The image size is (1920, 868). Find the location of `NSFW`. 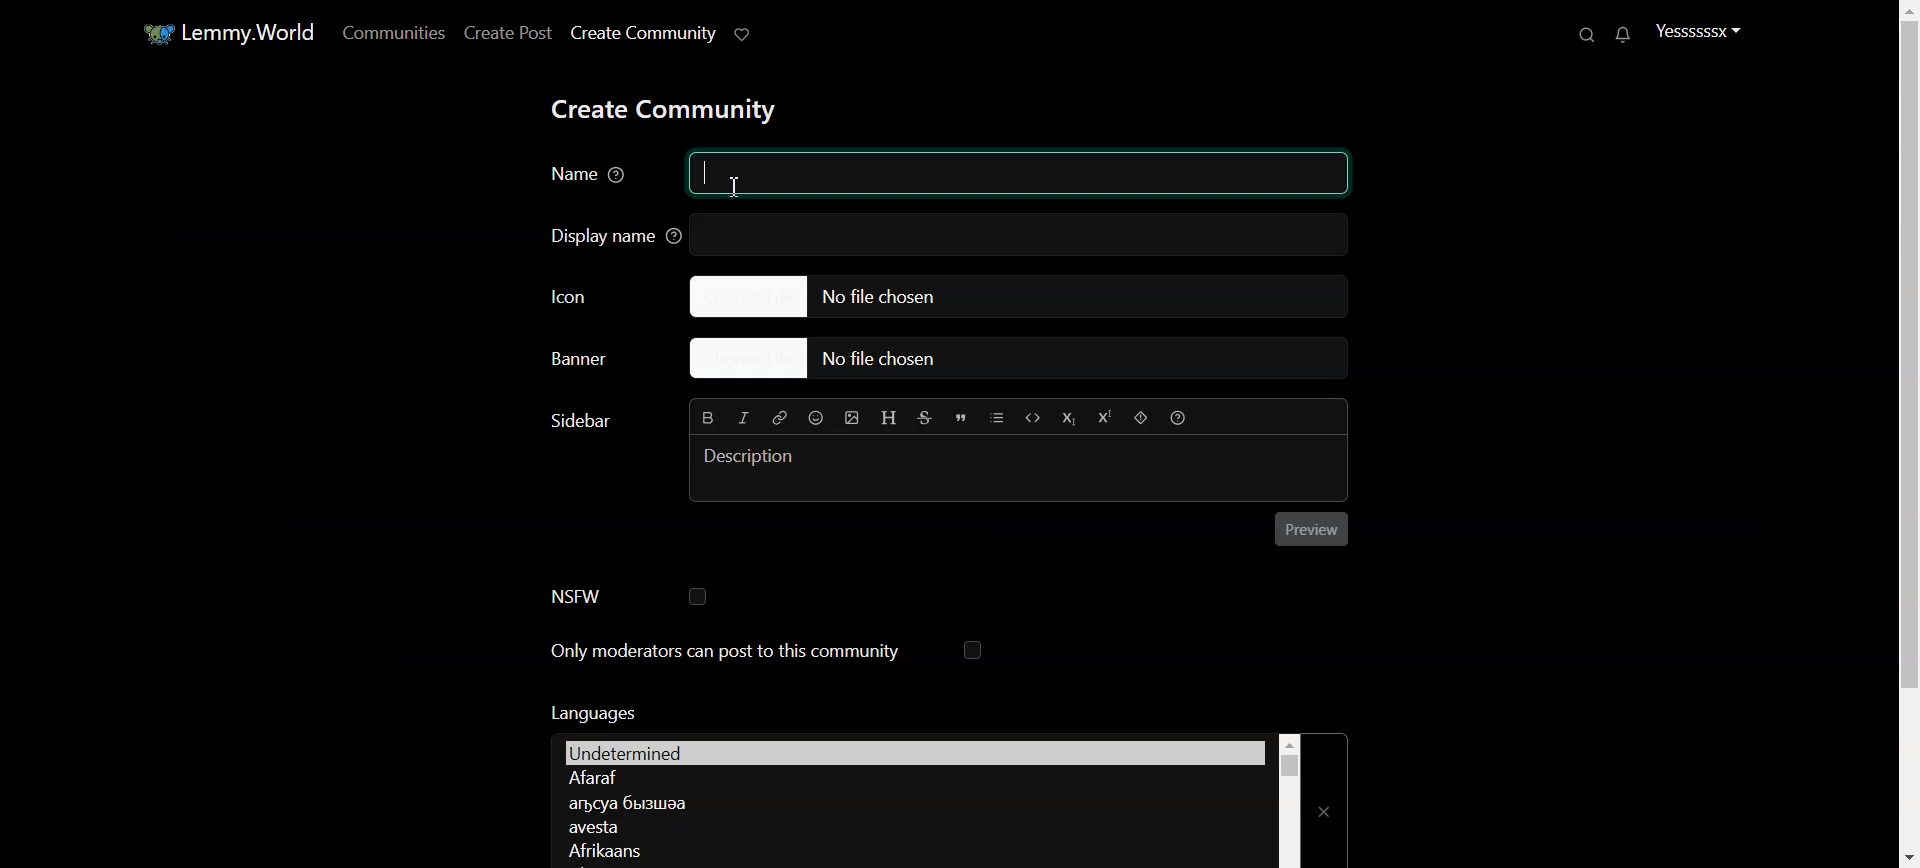

NSFW is located at coordinates (628, 596).